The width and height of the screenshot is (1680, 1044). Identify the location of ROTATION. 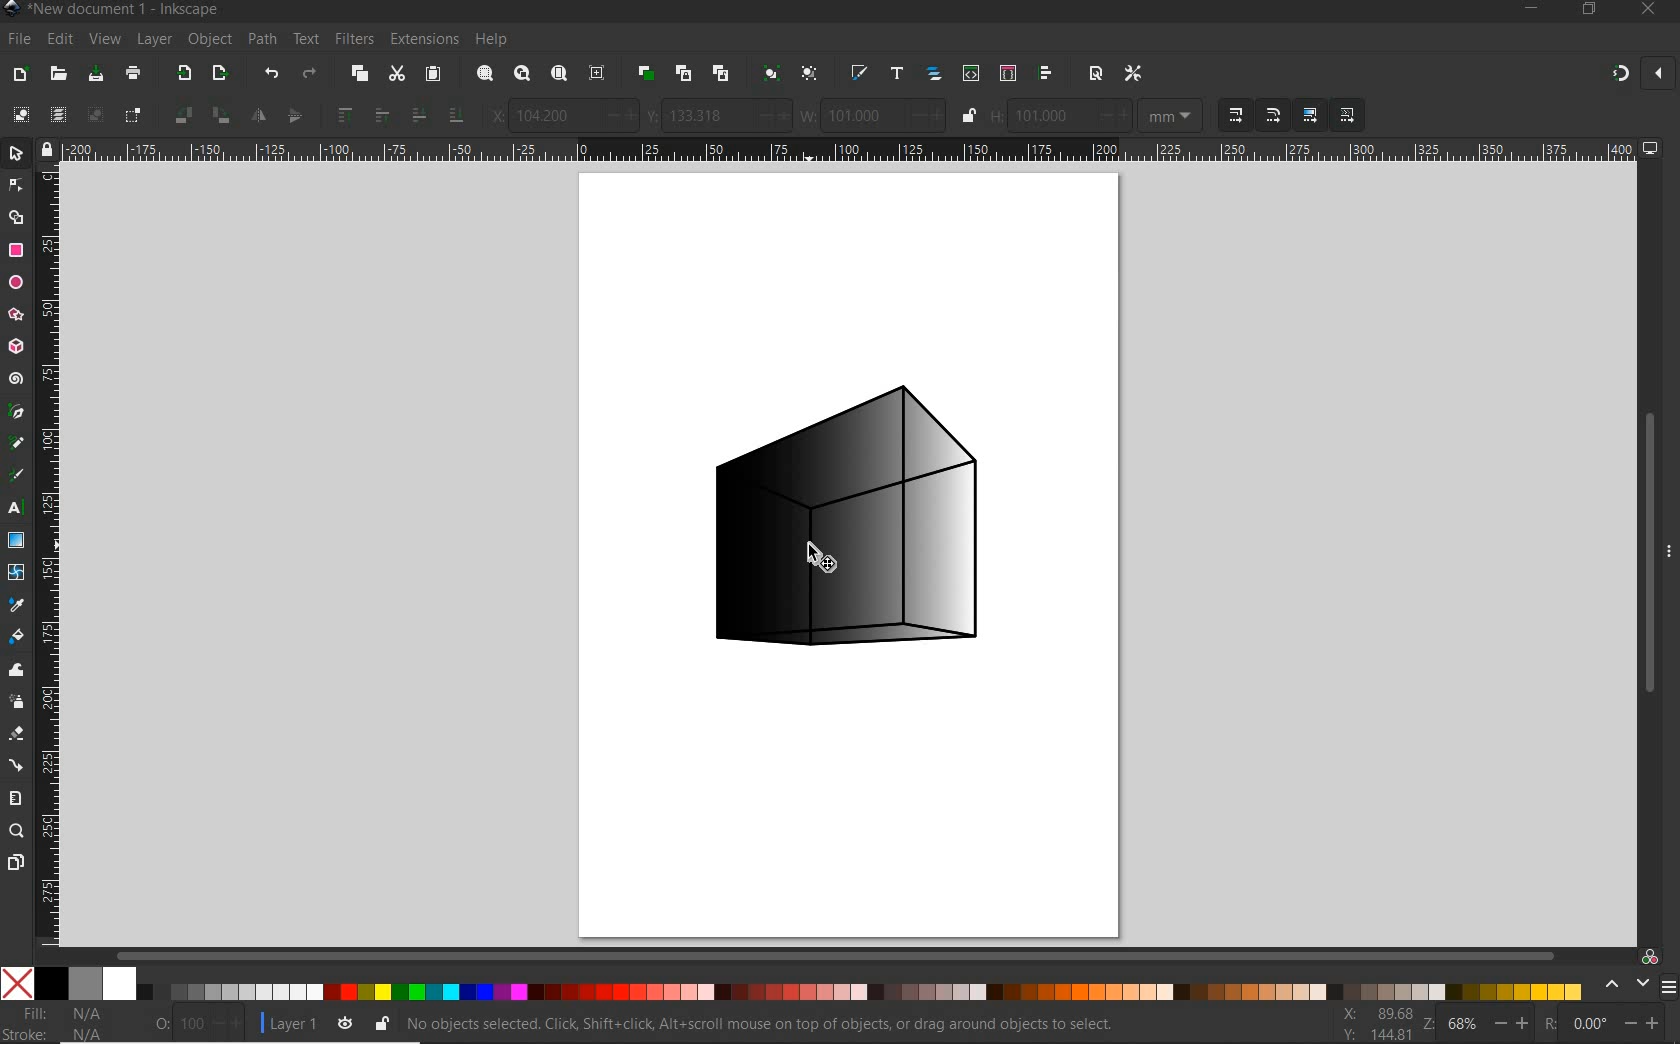
(1548, 1023).